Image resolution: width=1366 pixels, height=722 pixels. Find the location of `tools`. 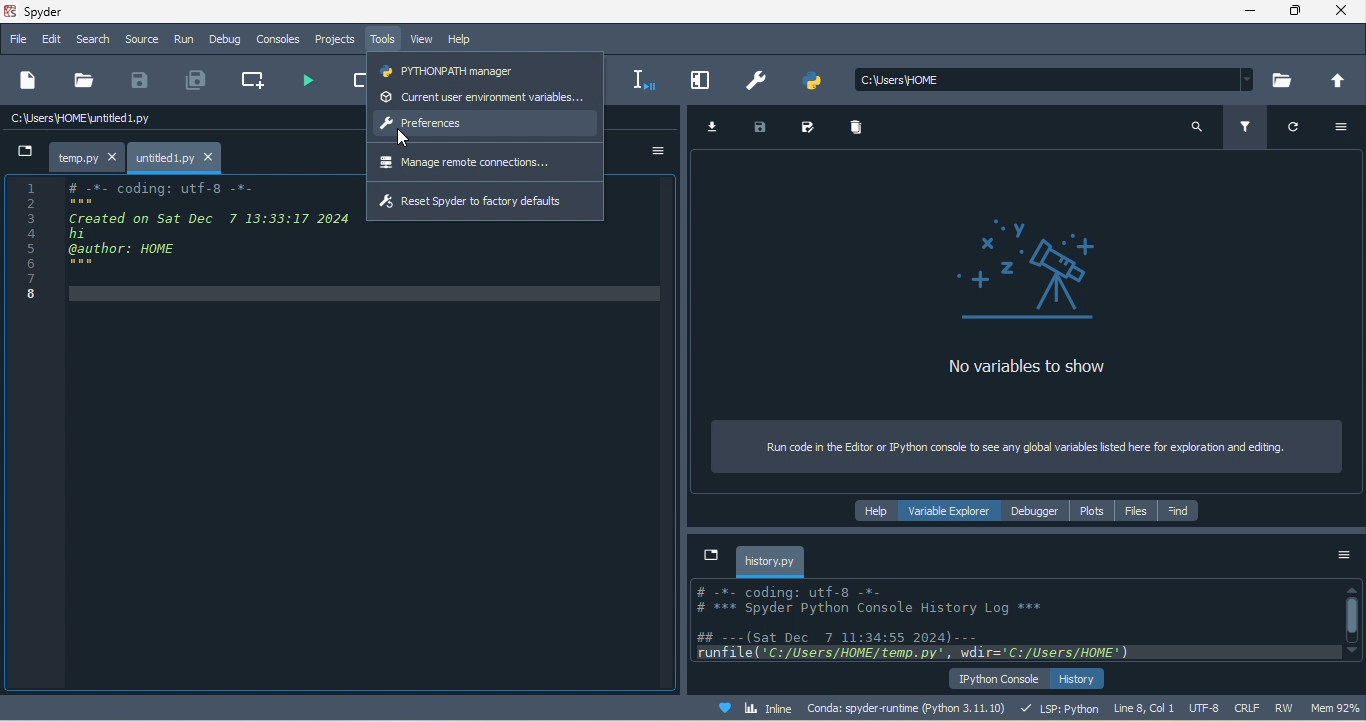

tools is located at coordinates (385, 37).